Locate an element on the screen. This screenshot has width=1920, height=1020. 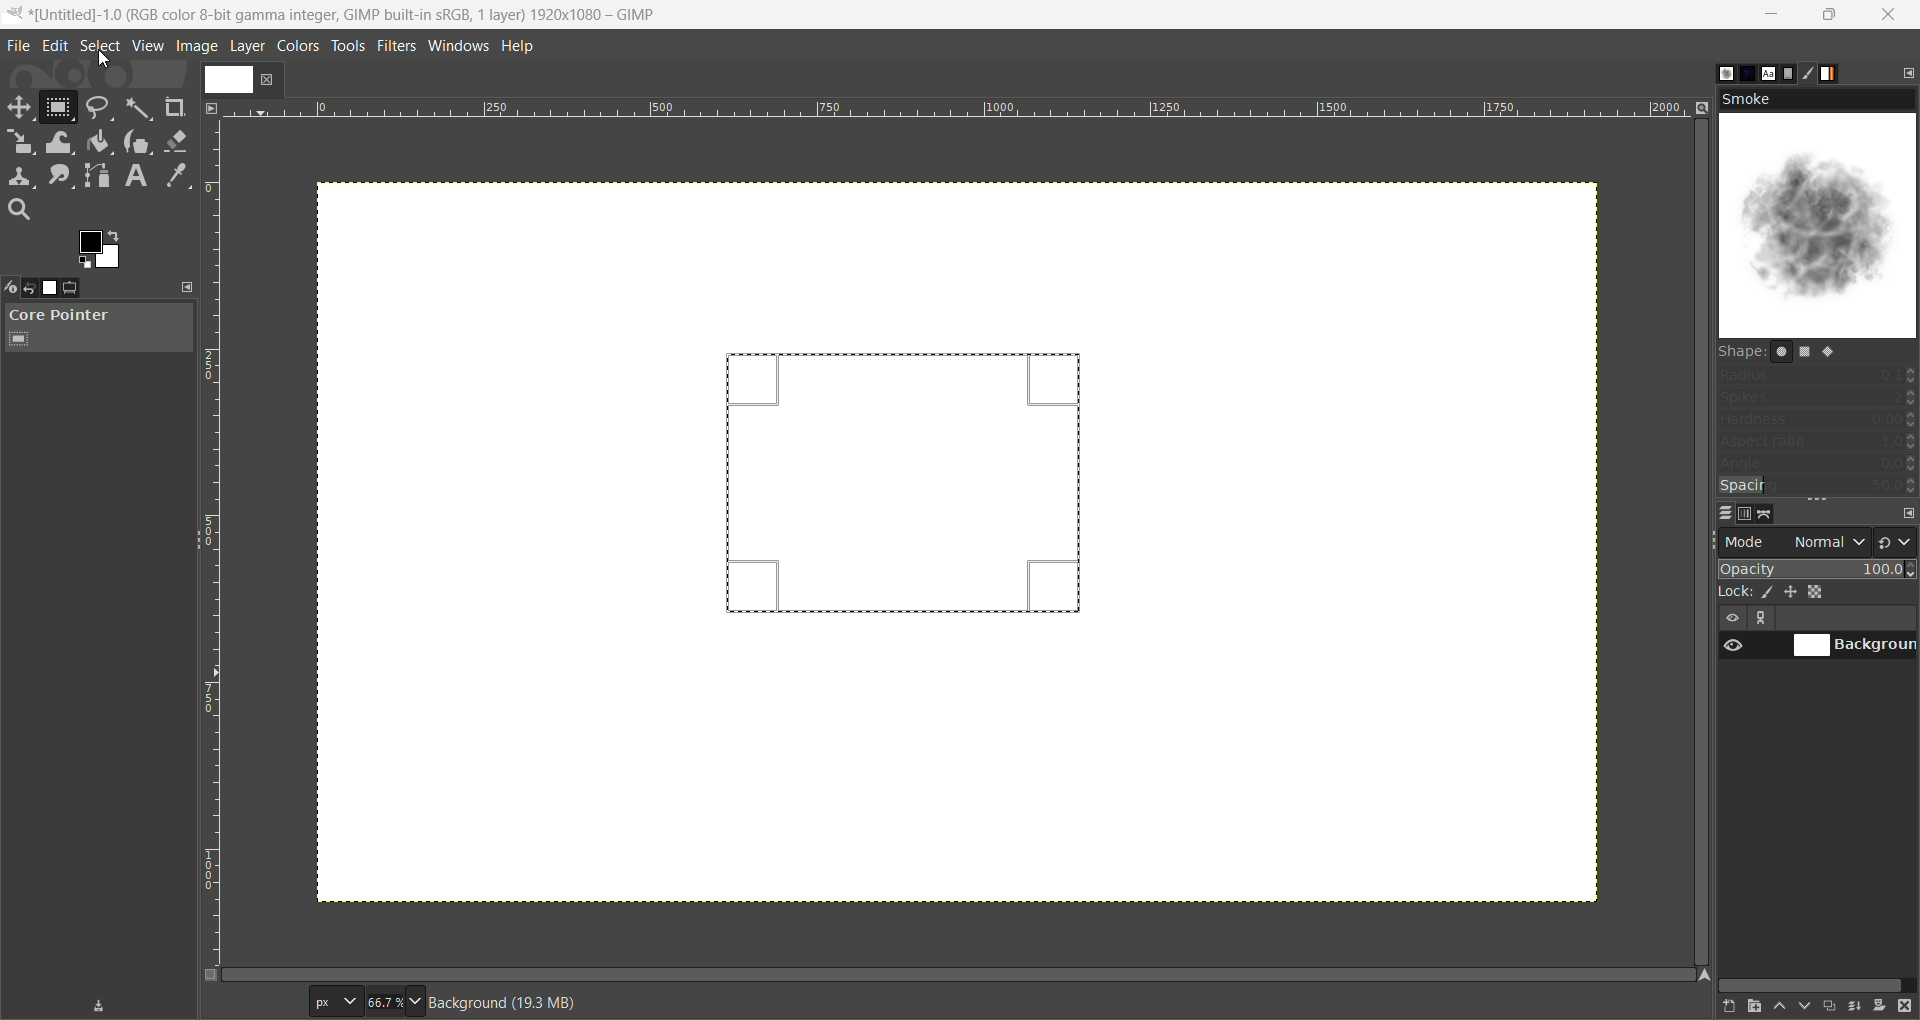
search is located at coordinates (20, 212).